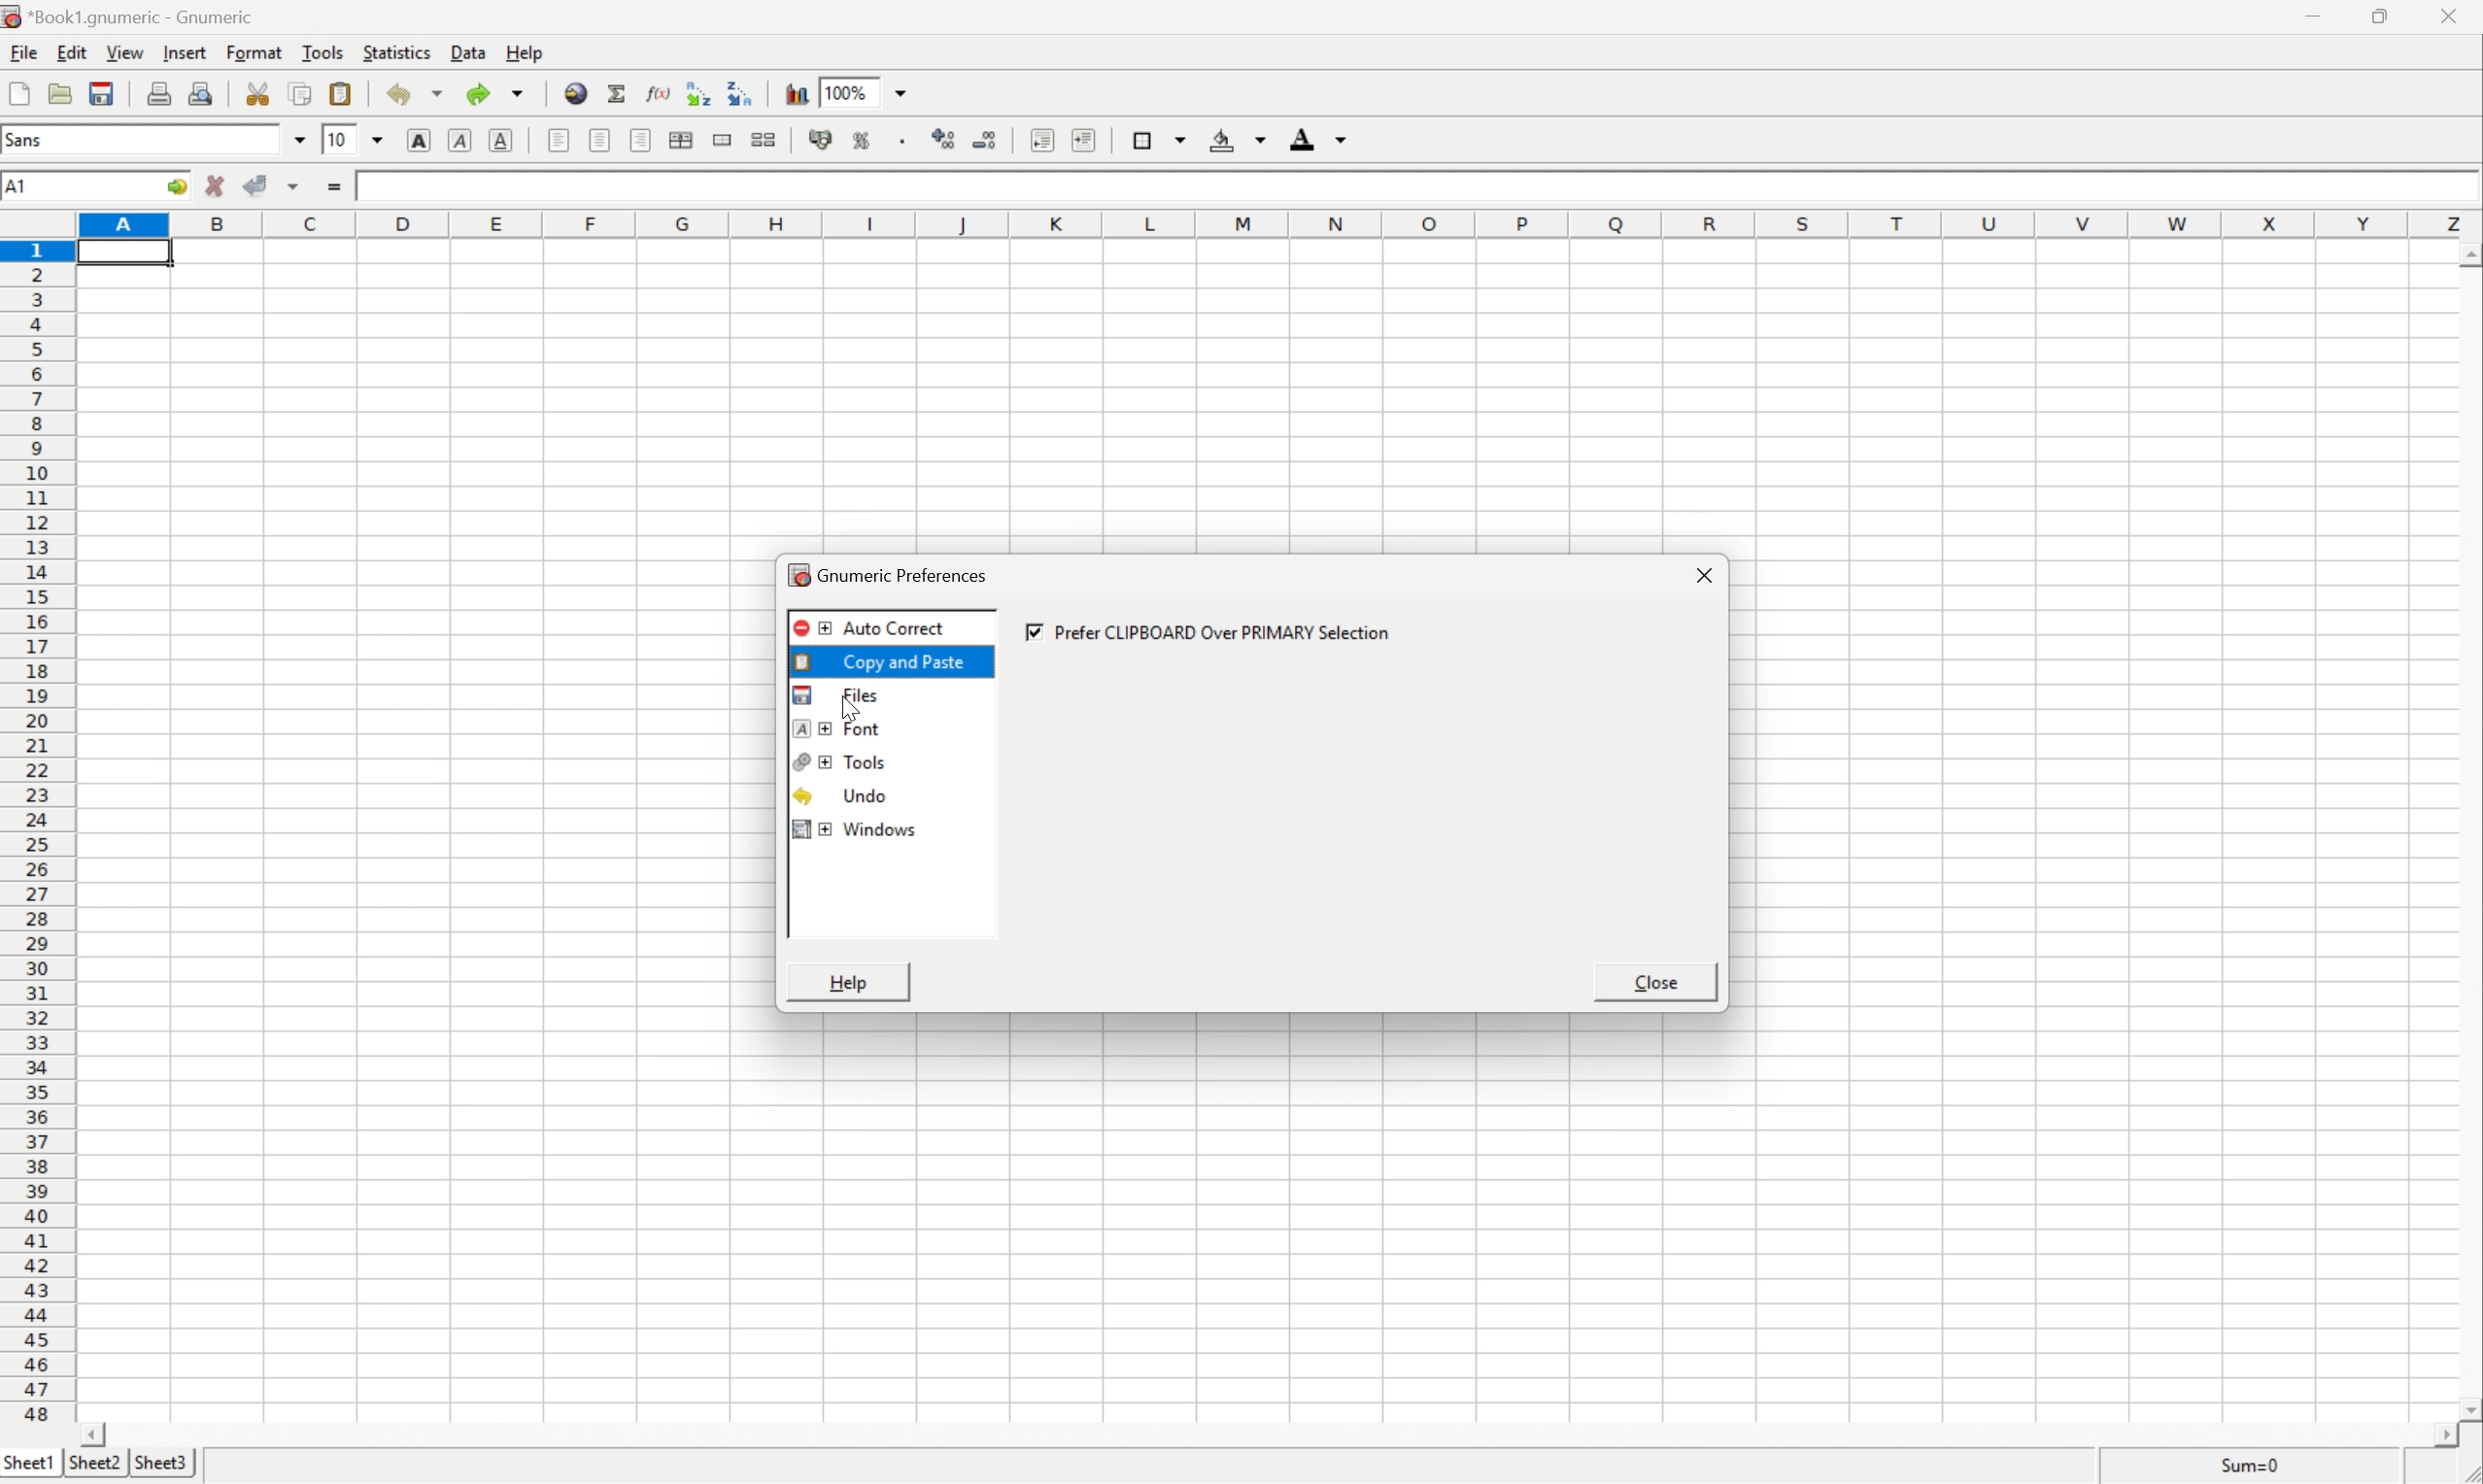  Describe the element at coordinates (2257, 1469) in the screenshot. I see `sum=0` at that location.